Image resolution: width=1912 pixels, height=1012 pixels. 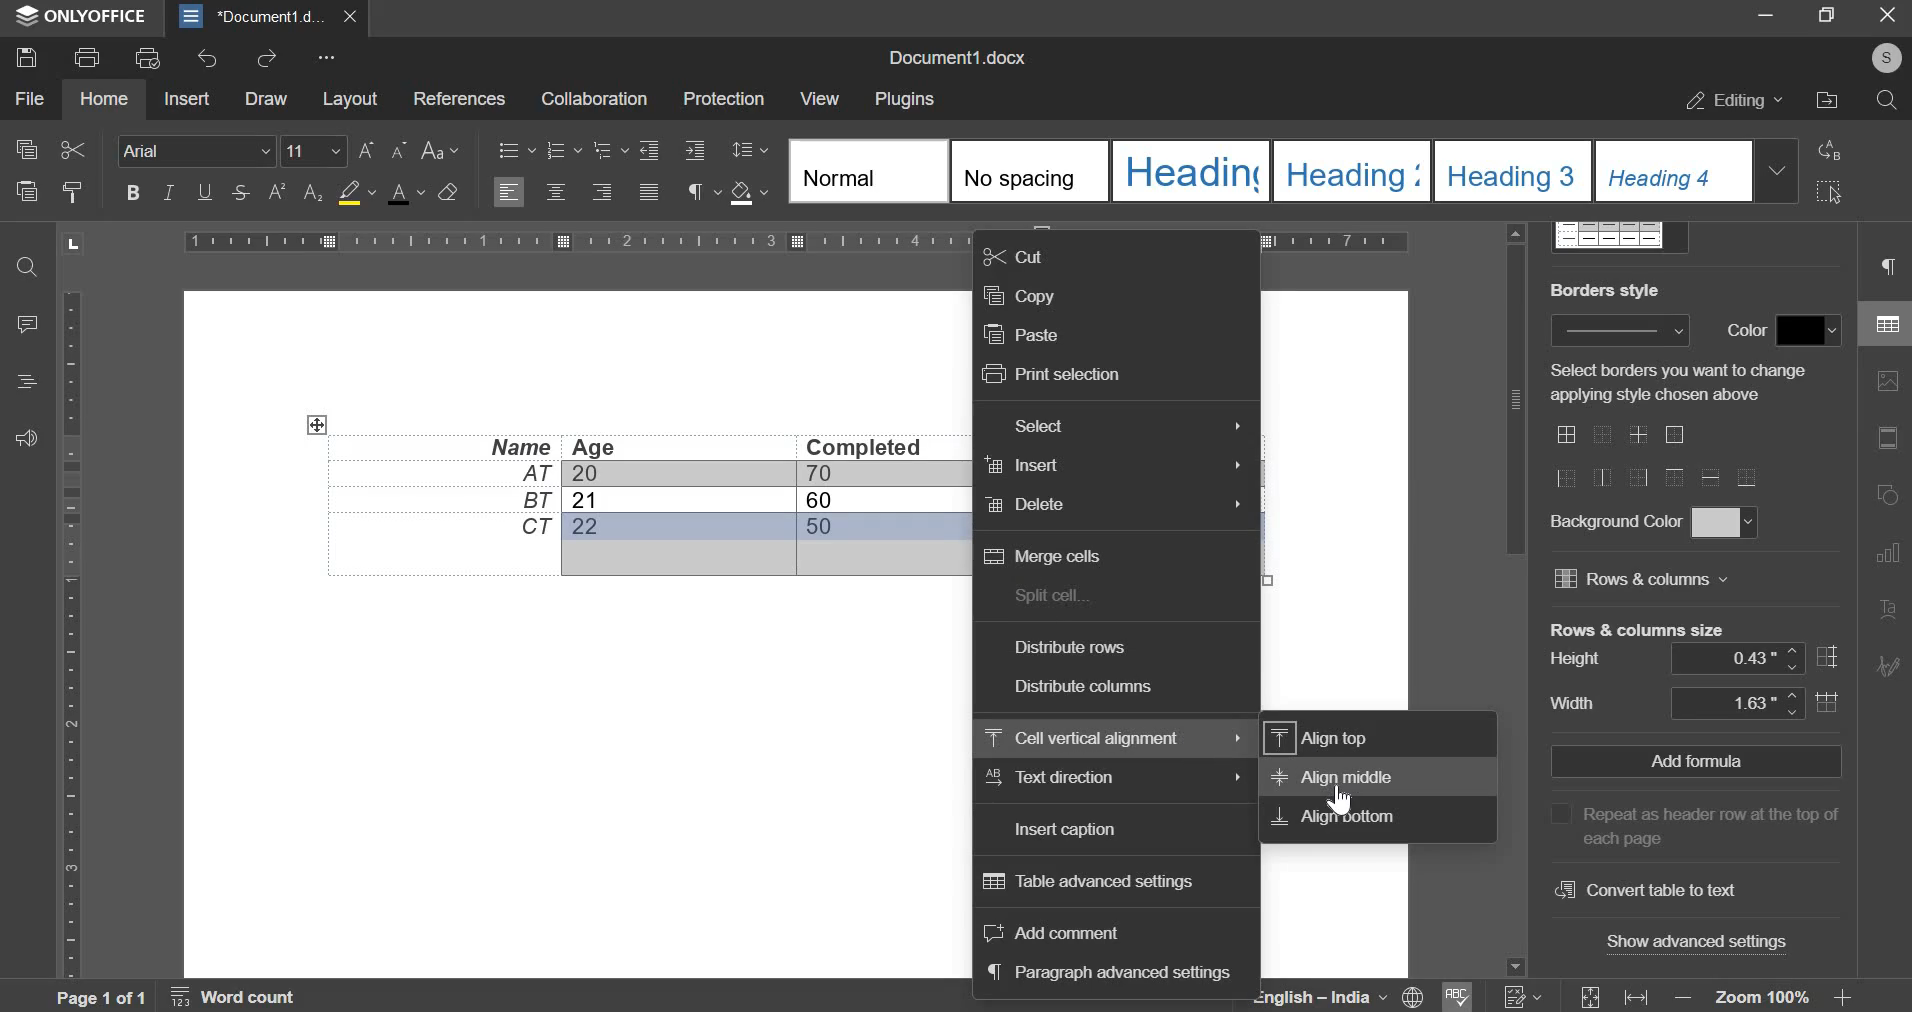 What do you see at coordinates (293, 192) in the screenshot?
I see `superscript and subscript` at bounding box center [293, 192].